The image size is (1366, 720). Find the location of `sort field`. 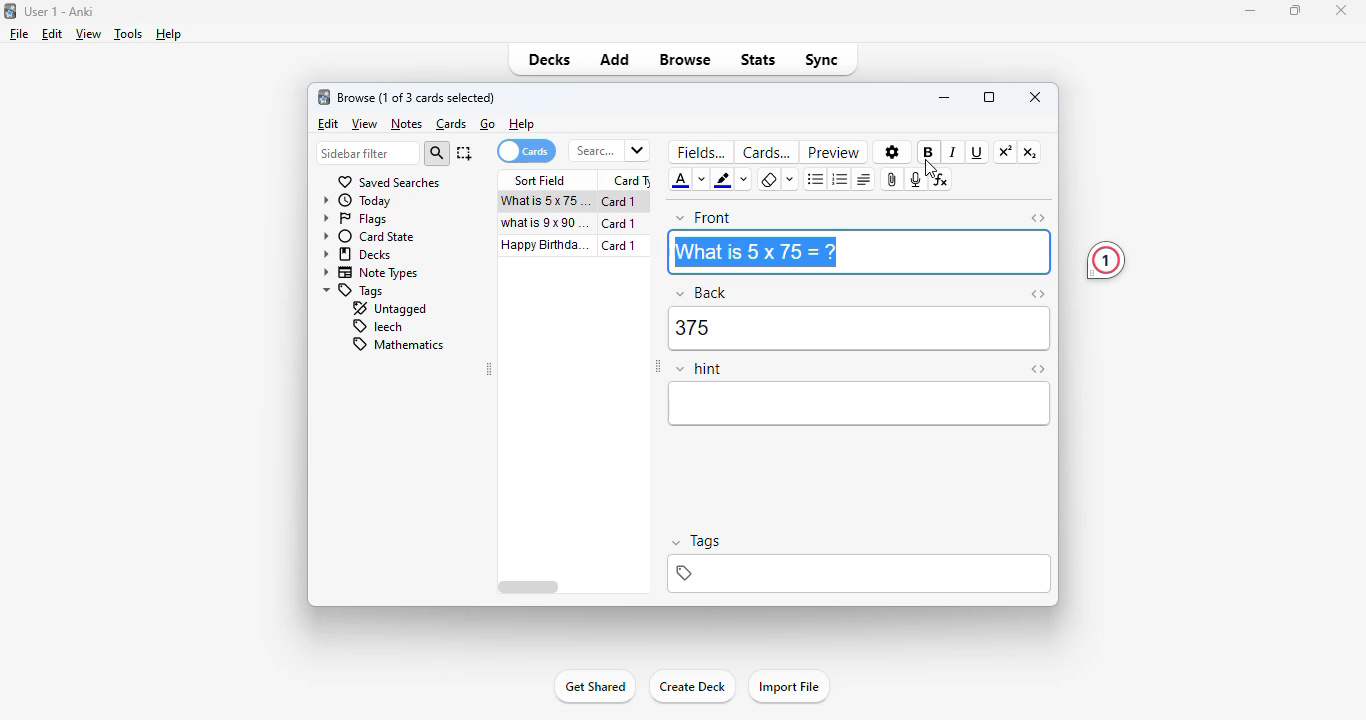

sort field is located at coordinates (541, 181).